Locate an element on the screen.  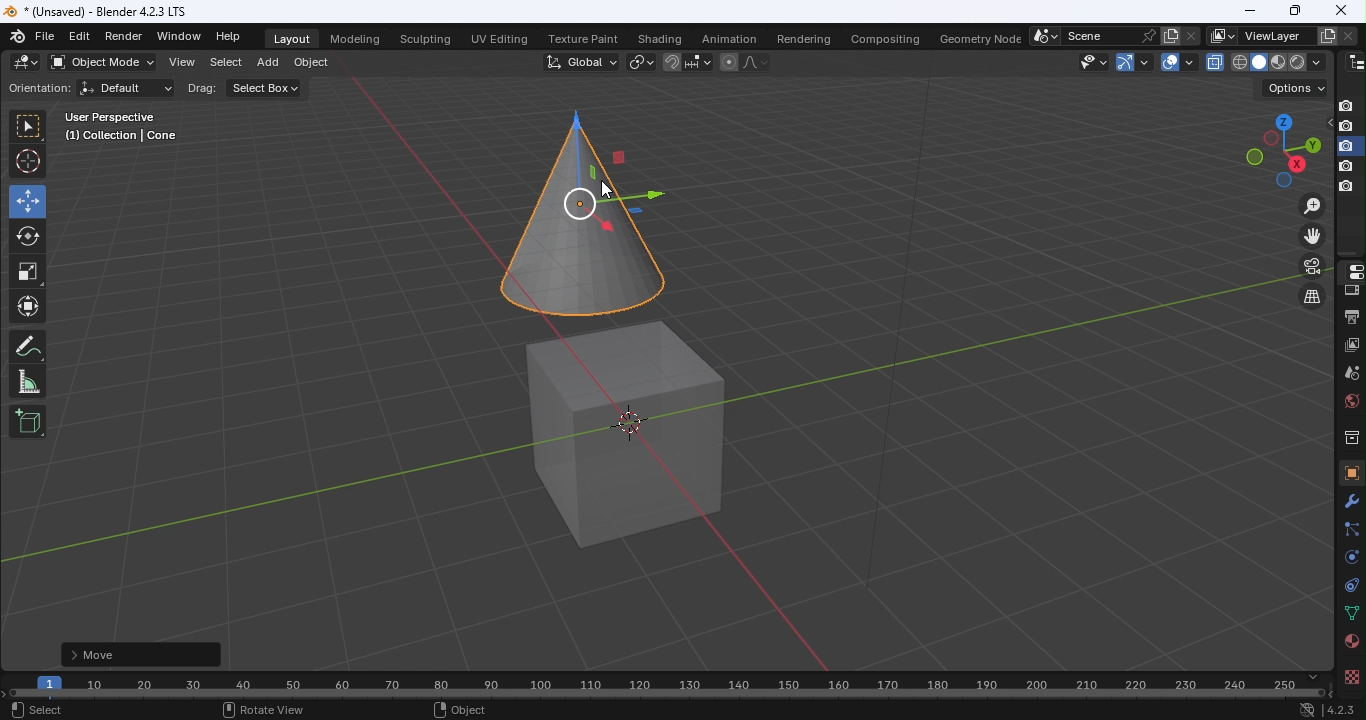
Material is located at coordinates (1350, 642).